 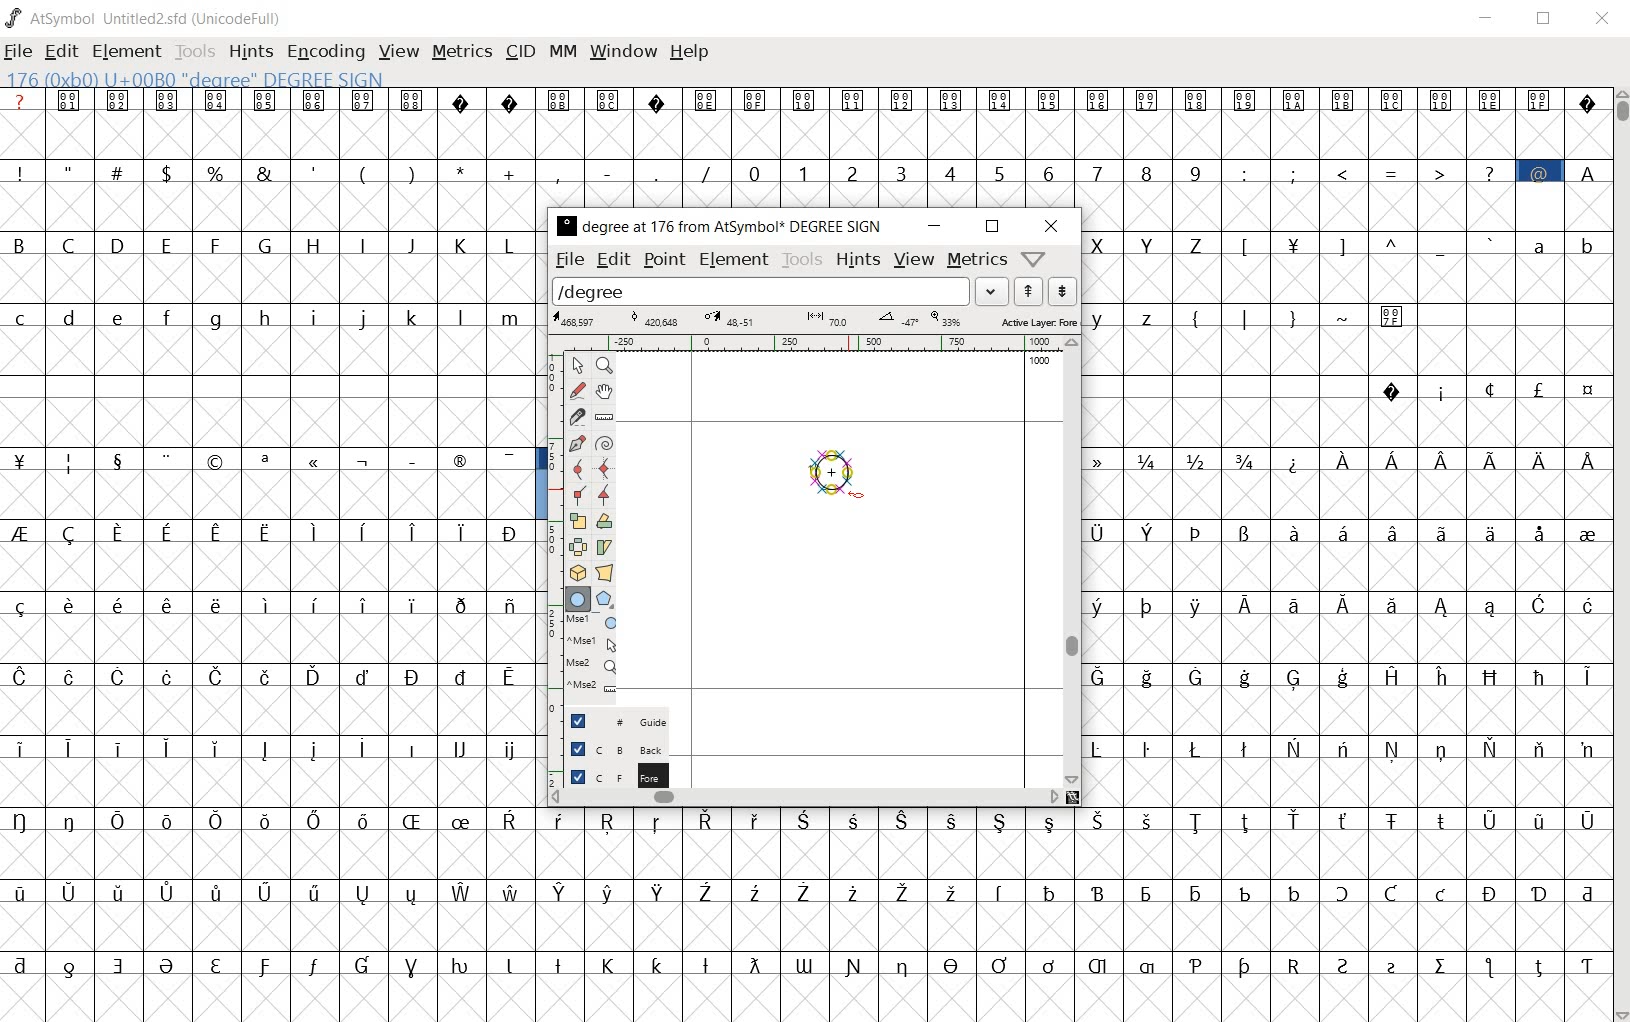 I want to click on view, so click(x=914, y=259).